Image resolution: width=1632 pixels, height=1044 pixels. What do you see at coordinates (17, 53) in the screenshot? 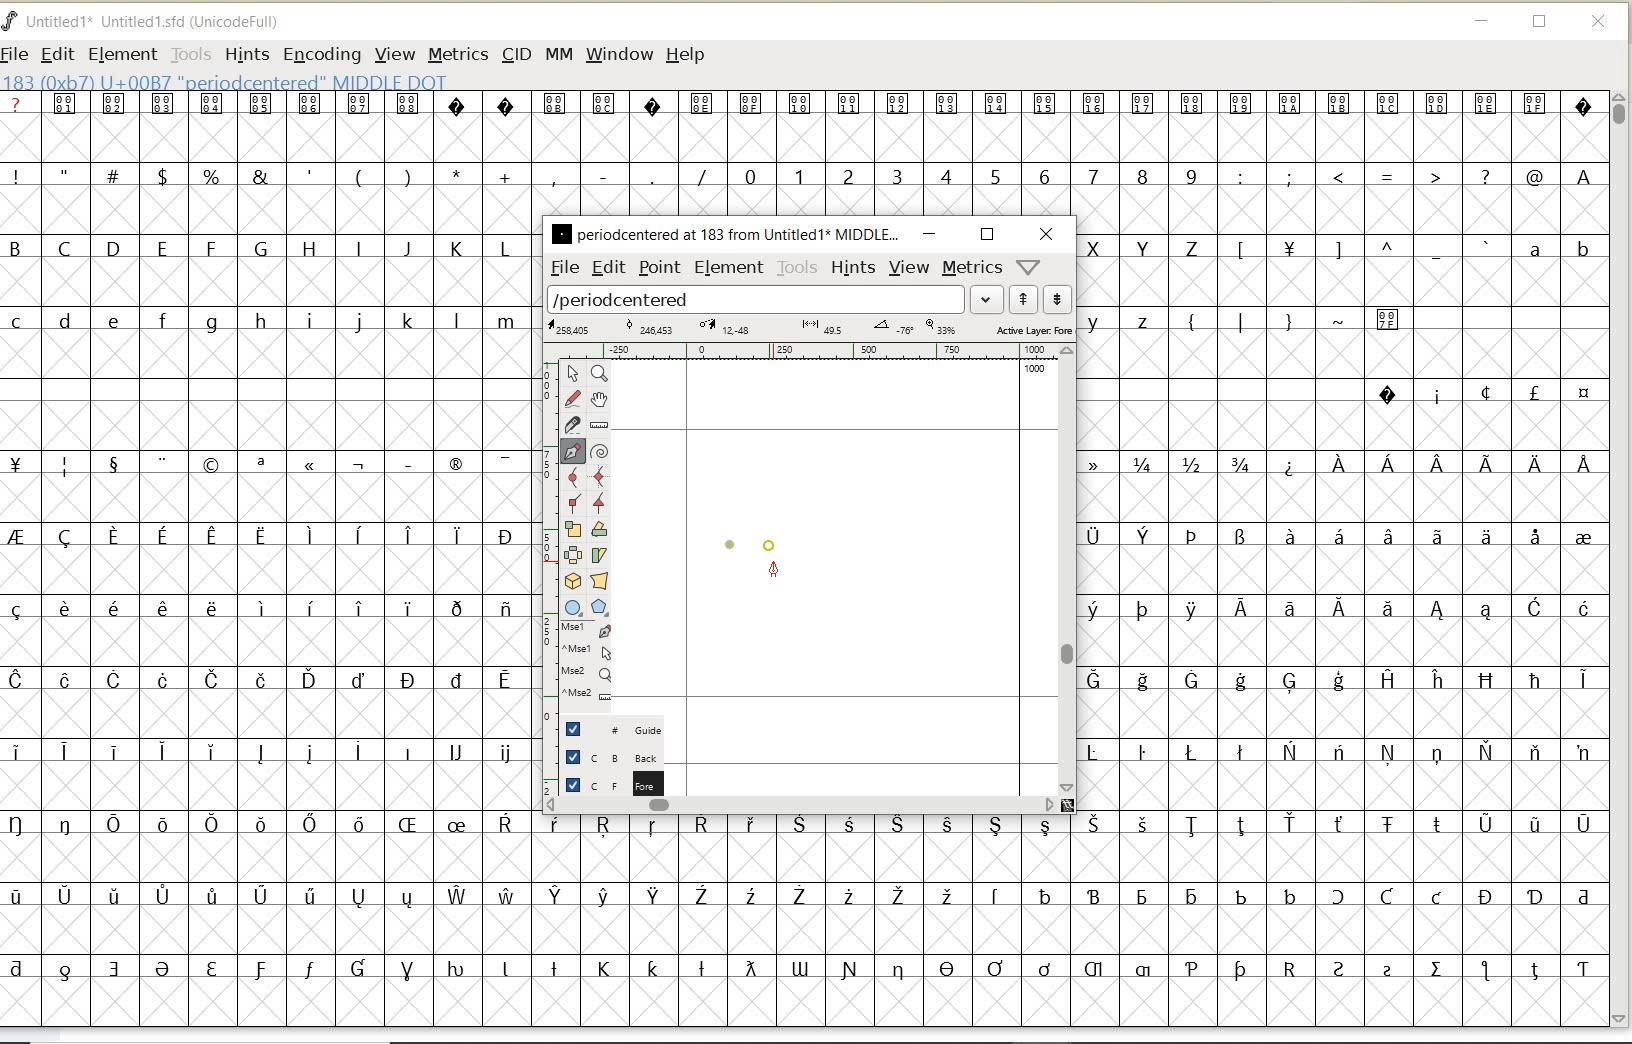
I see `FILE` at bounding box center [17, 53].